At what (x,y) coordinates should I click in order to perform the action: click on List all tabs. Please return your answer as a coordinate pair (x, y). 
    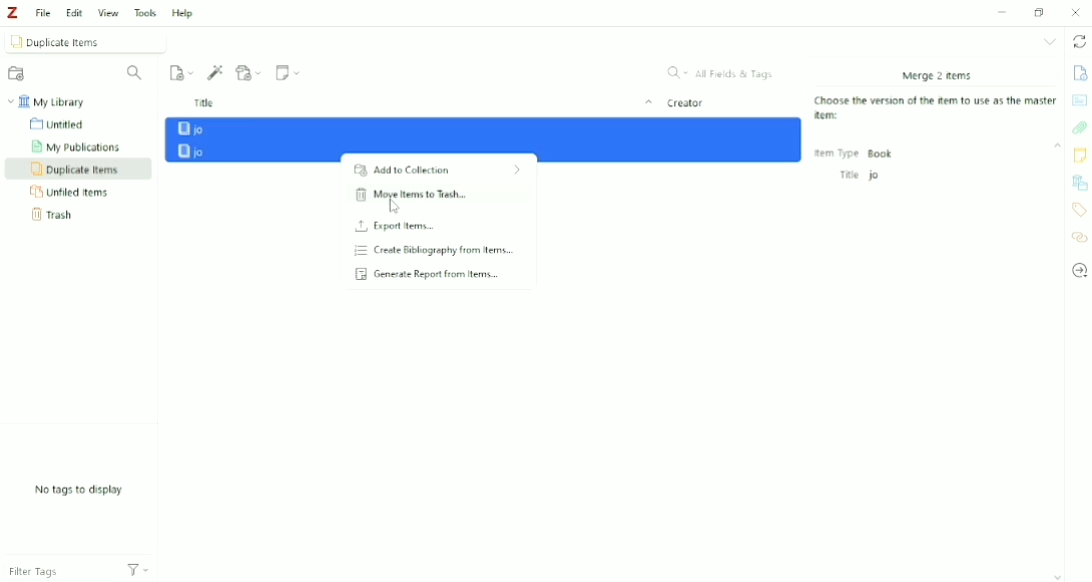
    Looking at the image, I should click on (1050, 42).